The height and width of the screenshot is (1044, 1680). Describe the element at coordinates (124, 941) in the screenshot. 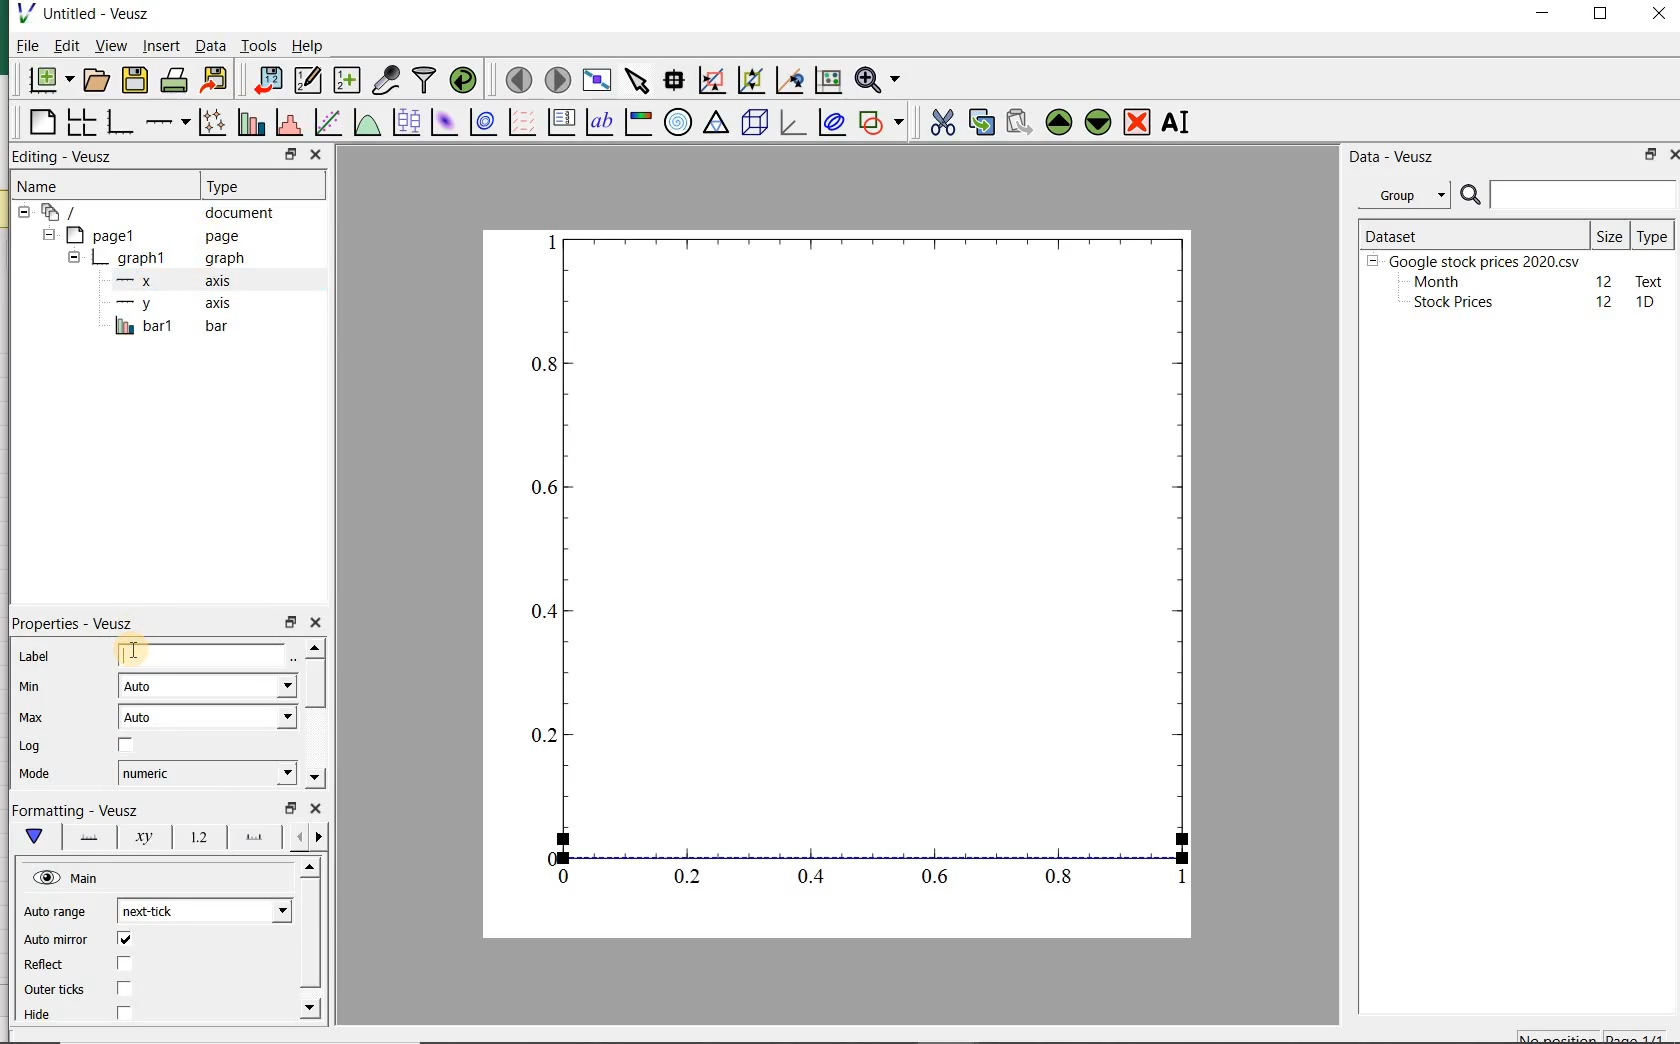

I see `check/uncheck` at that location.